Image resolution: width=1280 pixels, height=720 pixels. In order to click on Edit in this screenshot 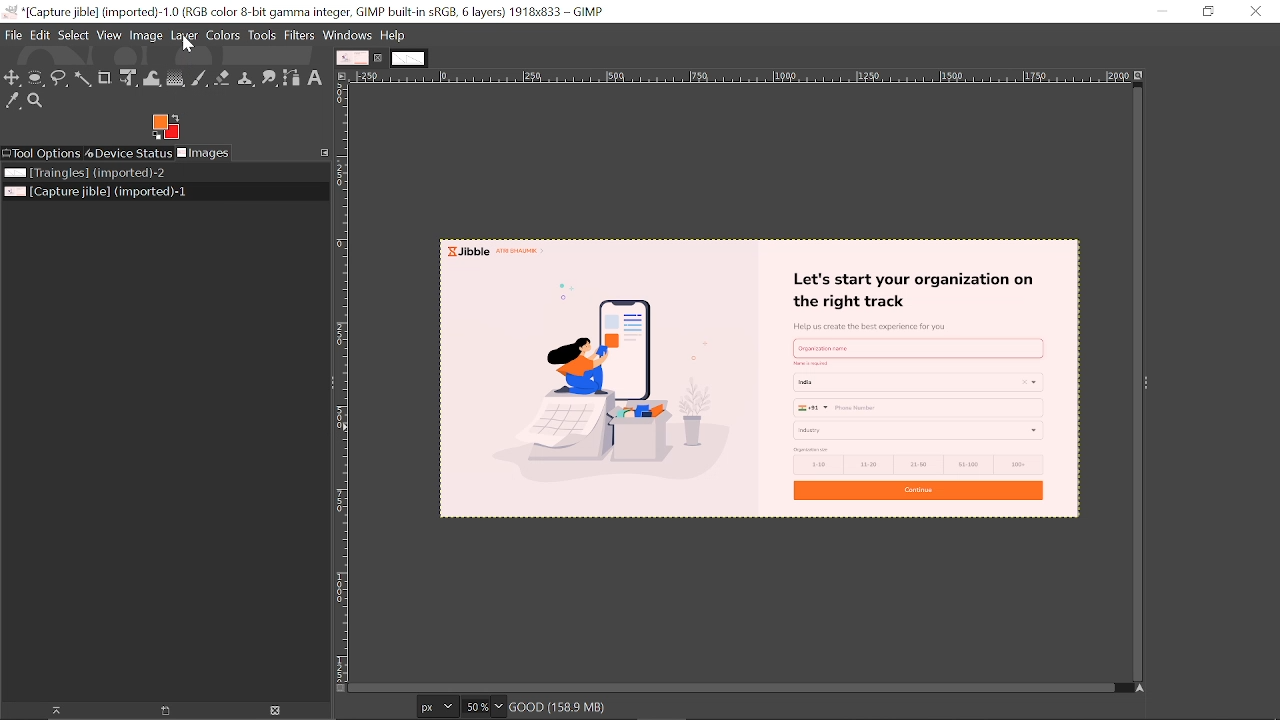, I will do `click(40, 35)`.